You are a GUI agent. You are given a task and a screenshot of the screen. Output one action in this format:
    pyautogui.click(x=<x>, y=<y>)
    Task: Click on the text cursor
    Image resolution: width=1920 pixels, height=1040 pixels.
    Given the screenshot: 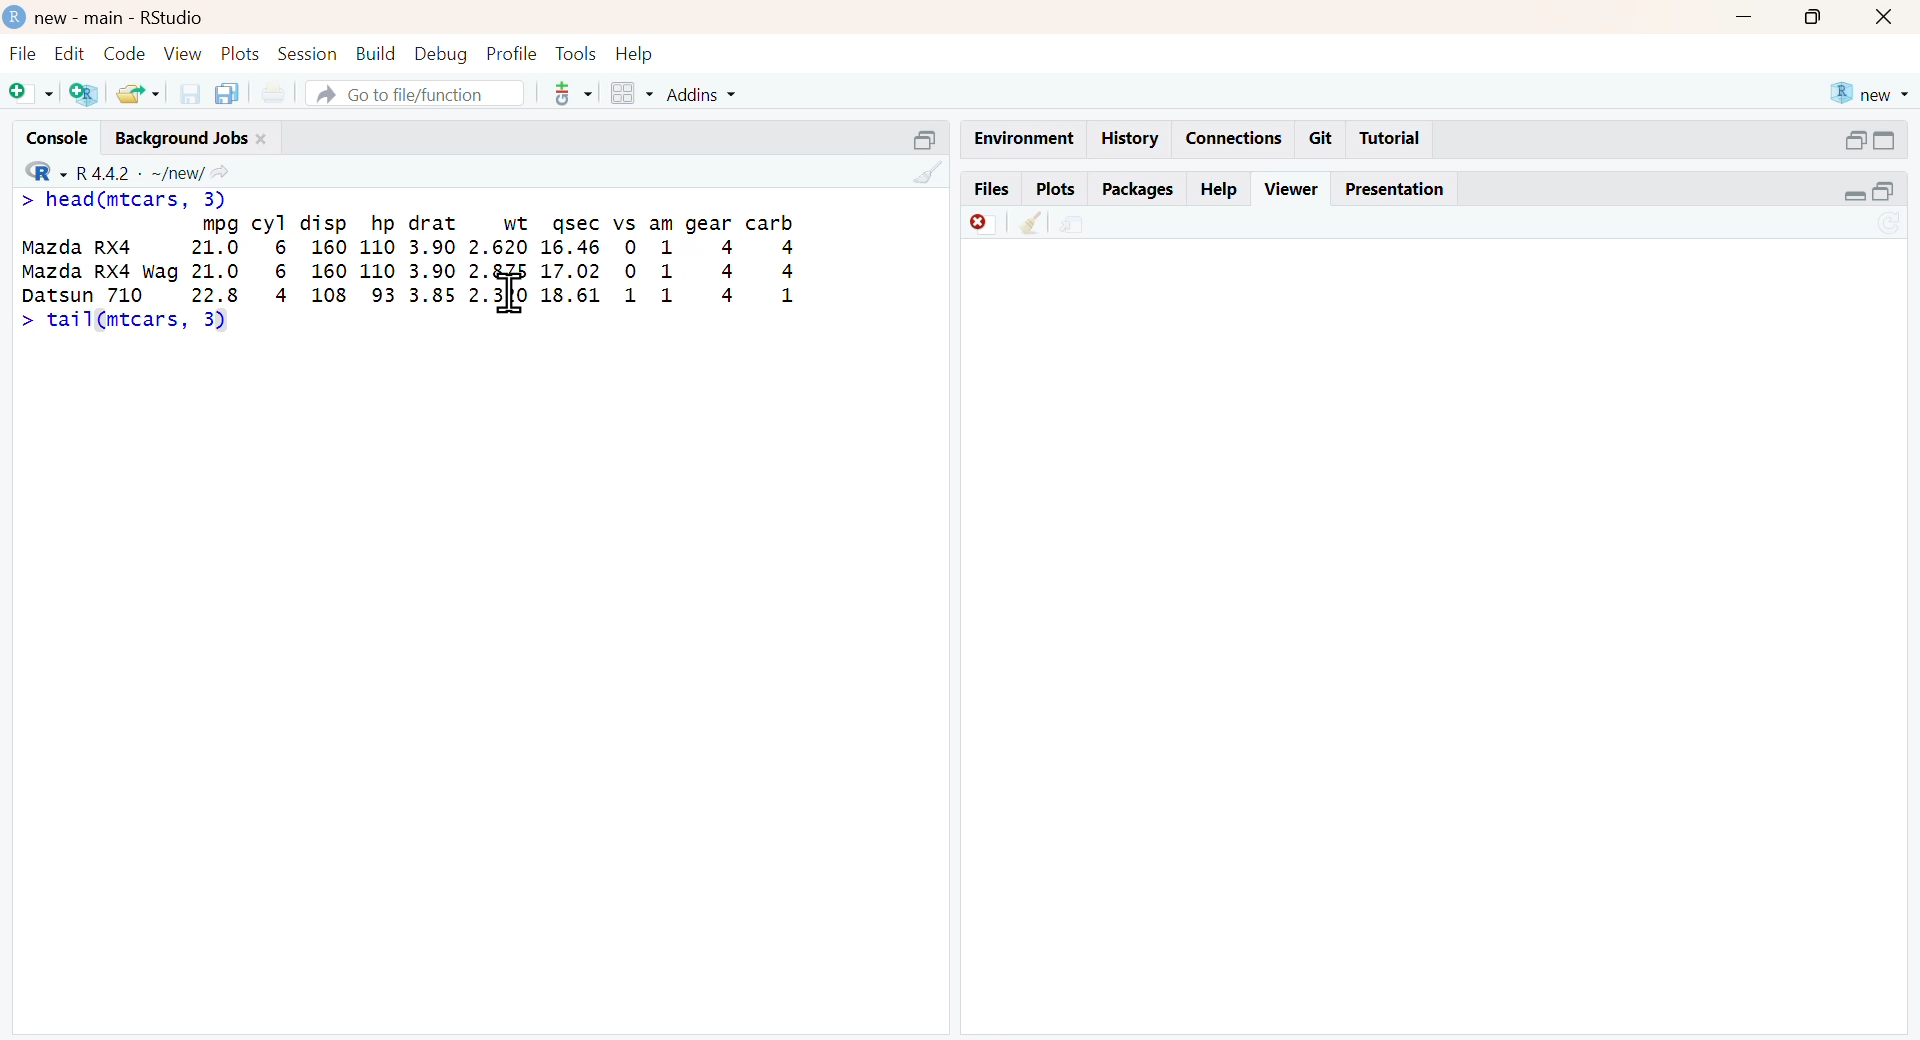 What is the action you would take?
    pyautogui.click(x=506, y=293)
    